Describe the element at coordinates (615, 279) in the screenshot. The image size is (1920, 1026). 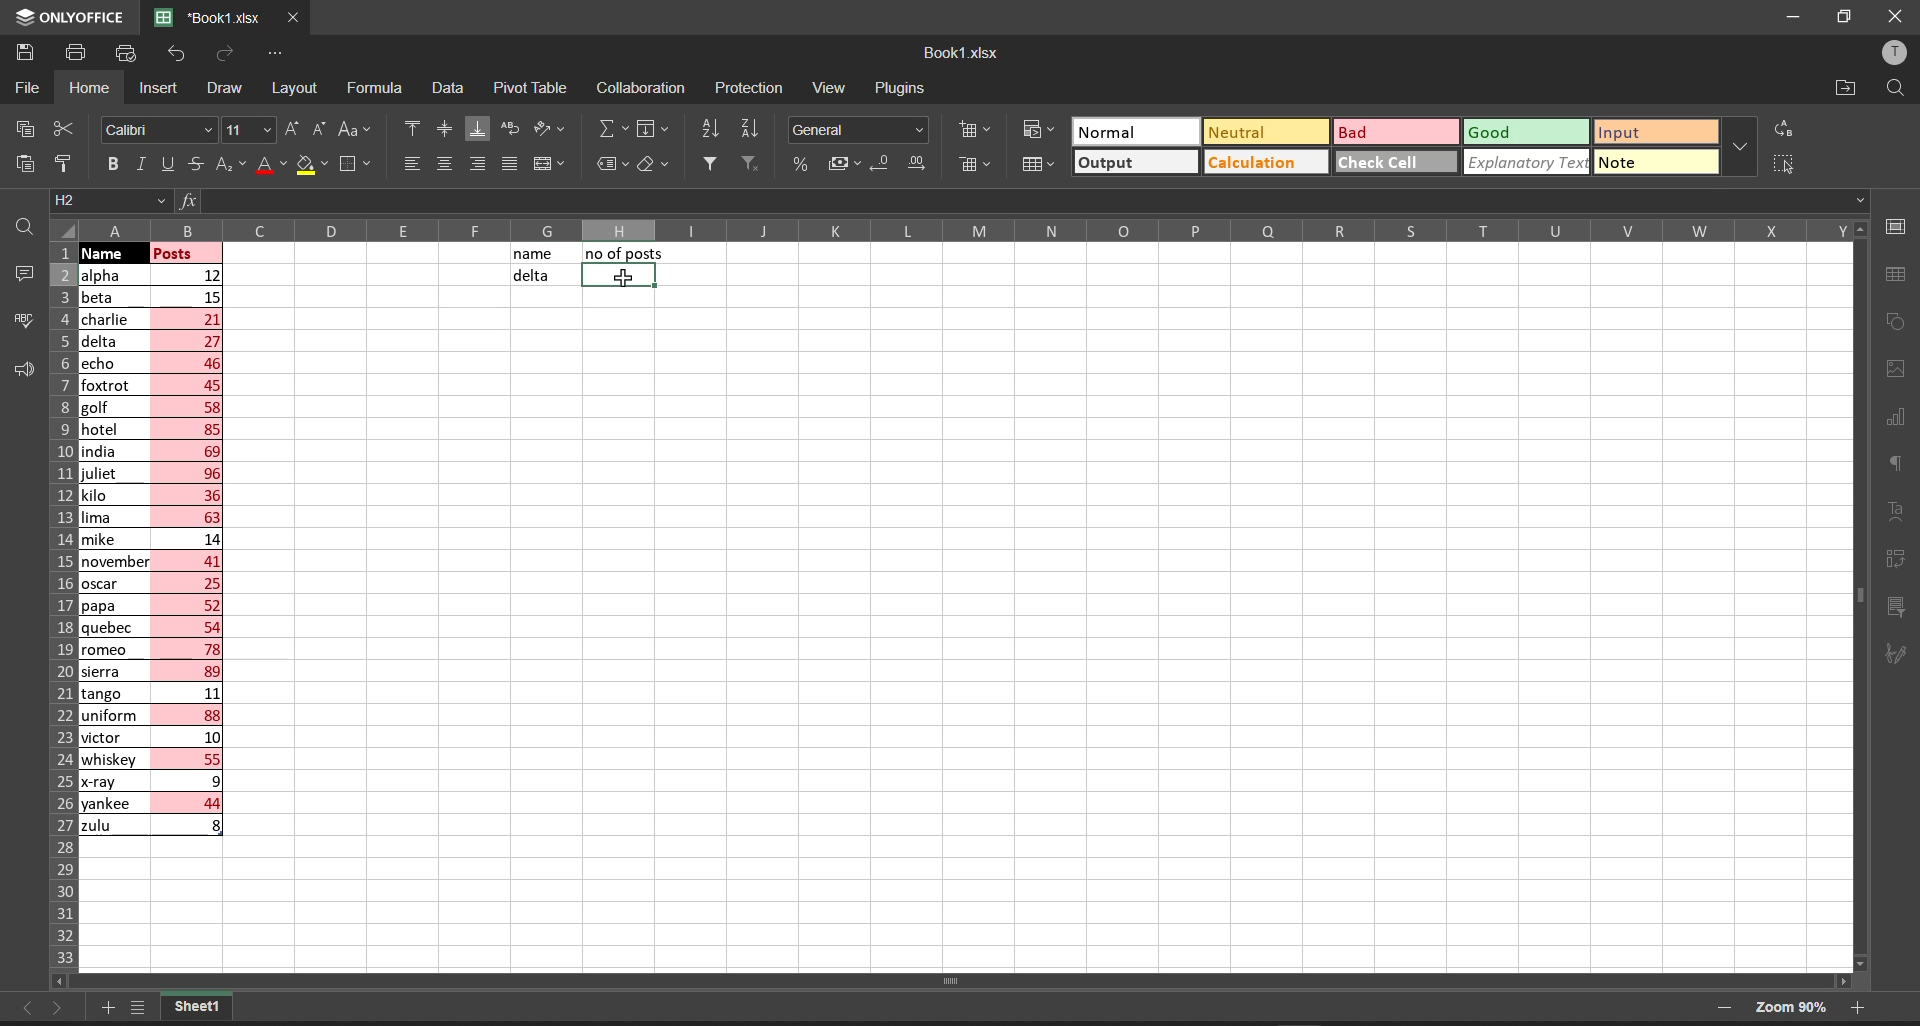
I see `cell select` at that location.